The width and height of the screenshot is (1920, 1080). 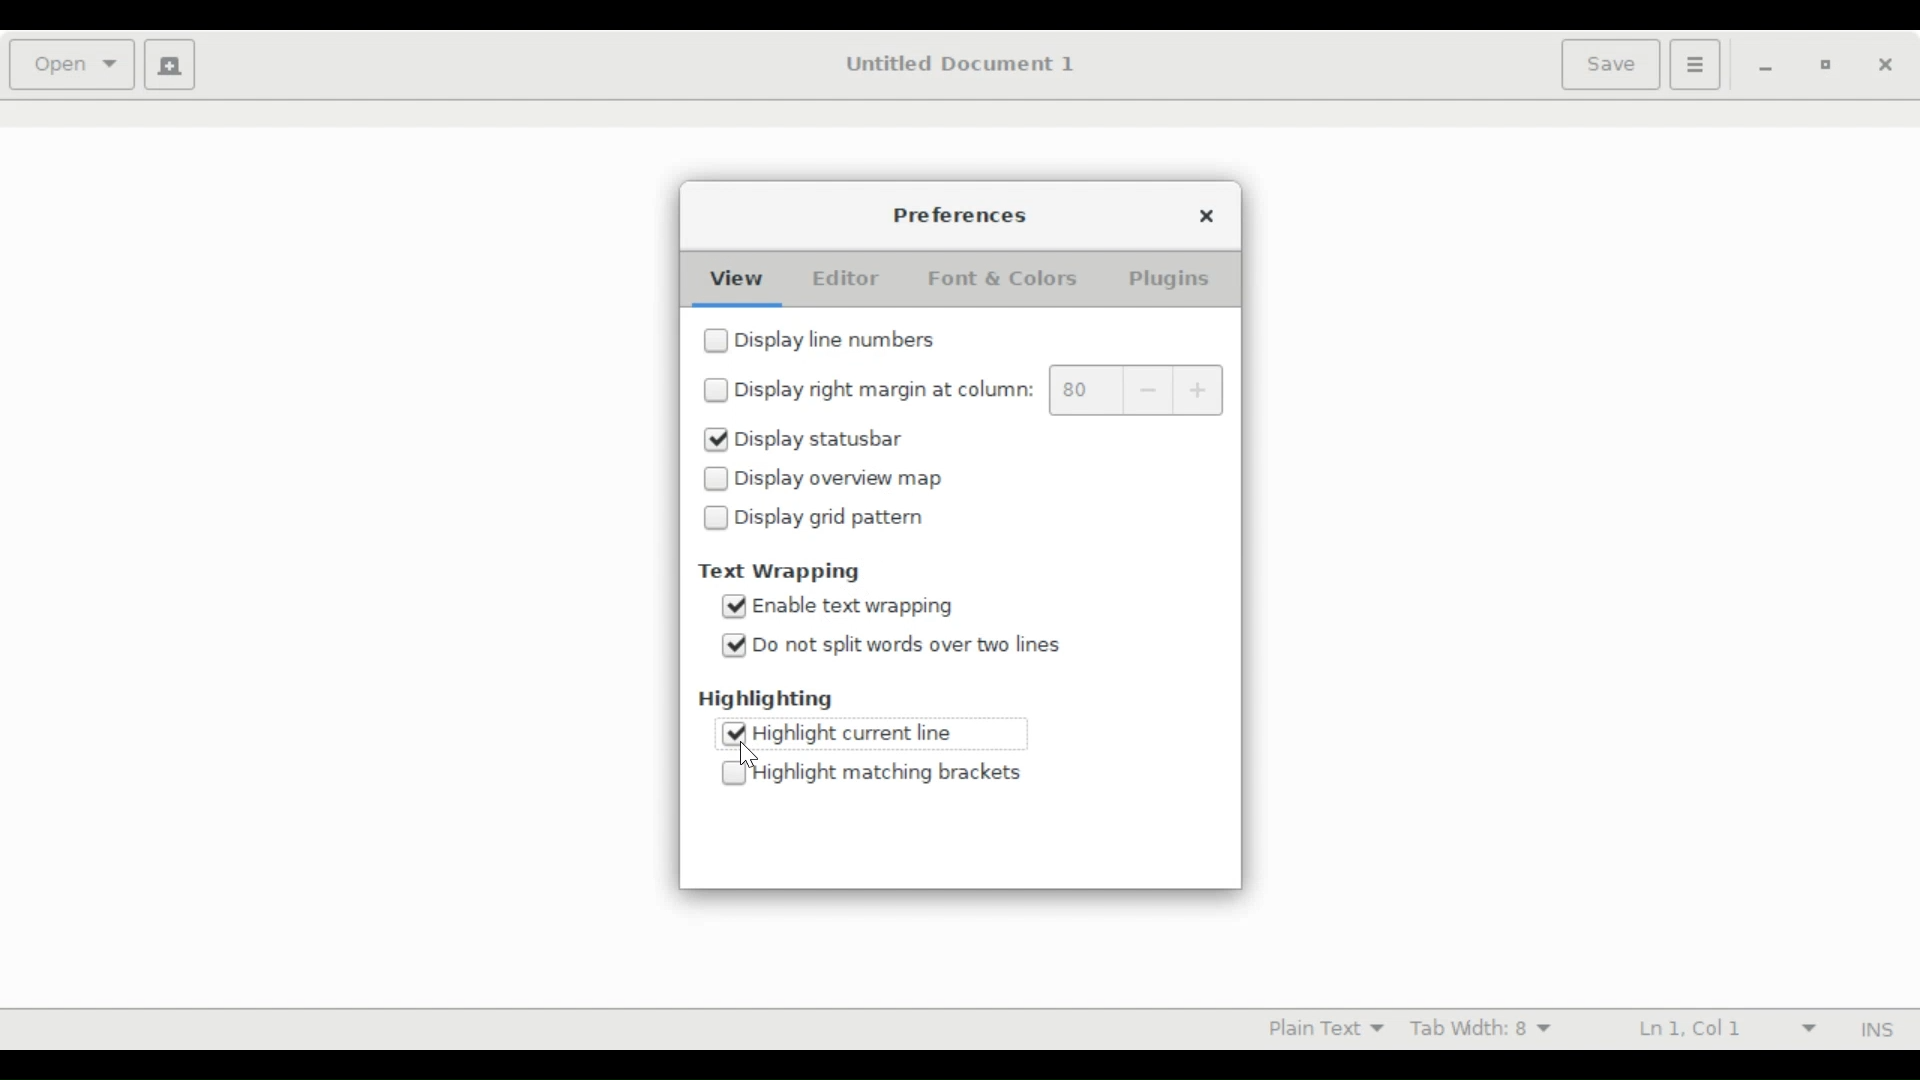 What do you see at coordinates (1724, 1029) in the screenshot?
I see `Line and Colum Preference` at bounding box center [1724, 1029].